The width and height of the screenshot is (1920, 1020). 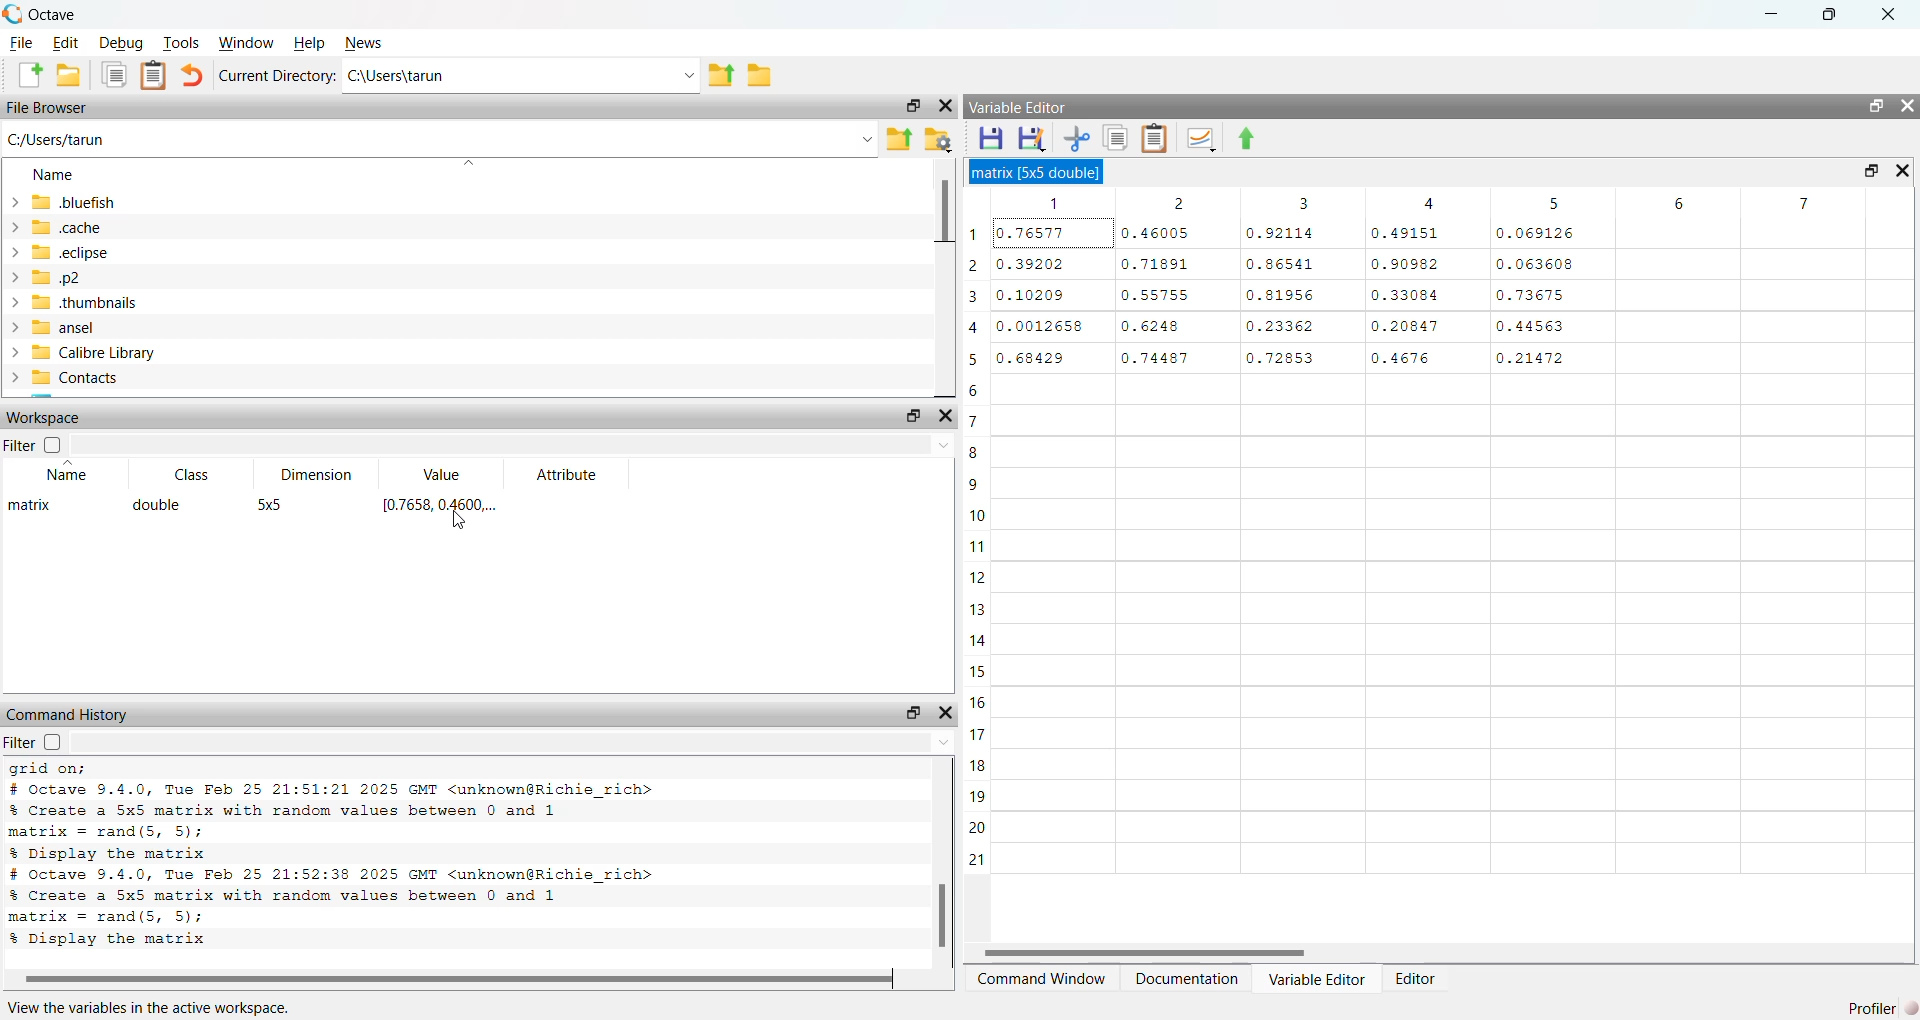 I want to click on Help, so click(x=309, y=41).